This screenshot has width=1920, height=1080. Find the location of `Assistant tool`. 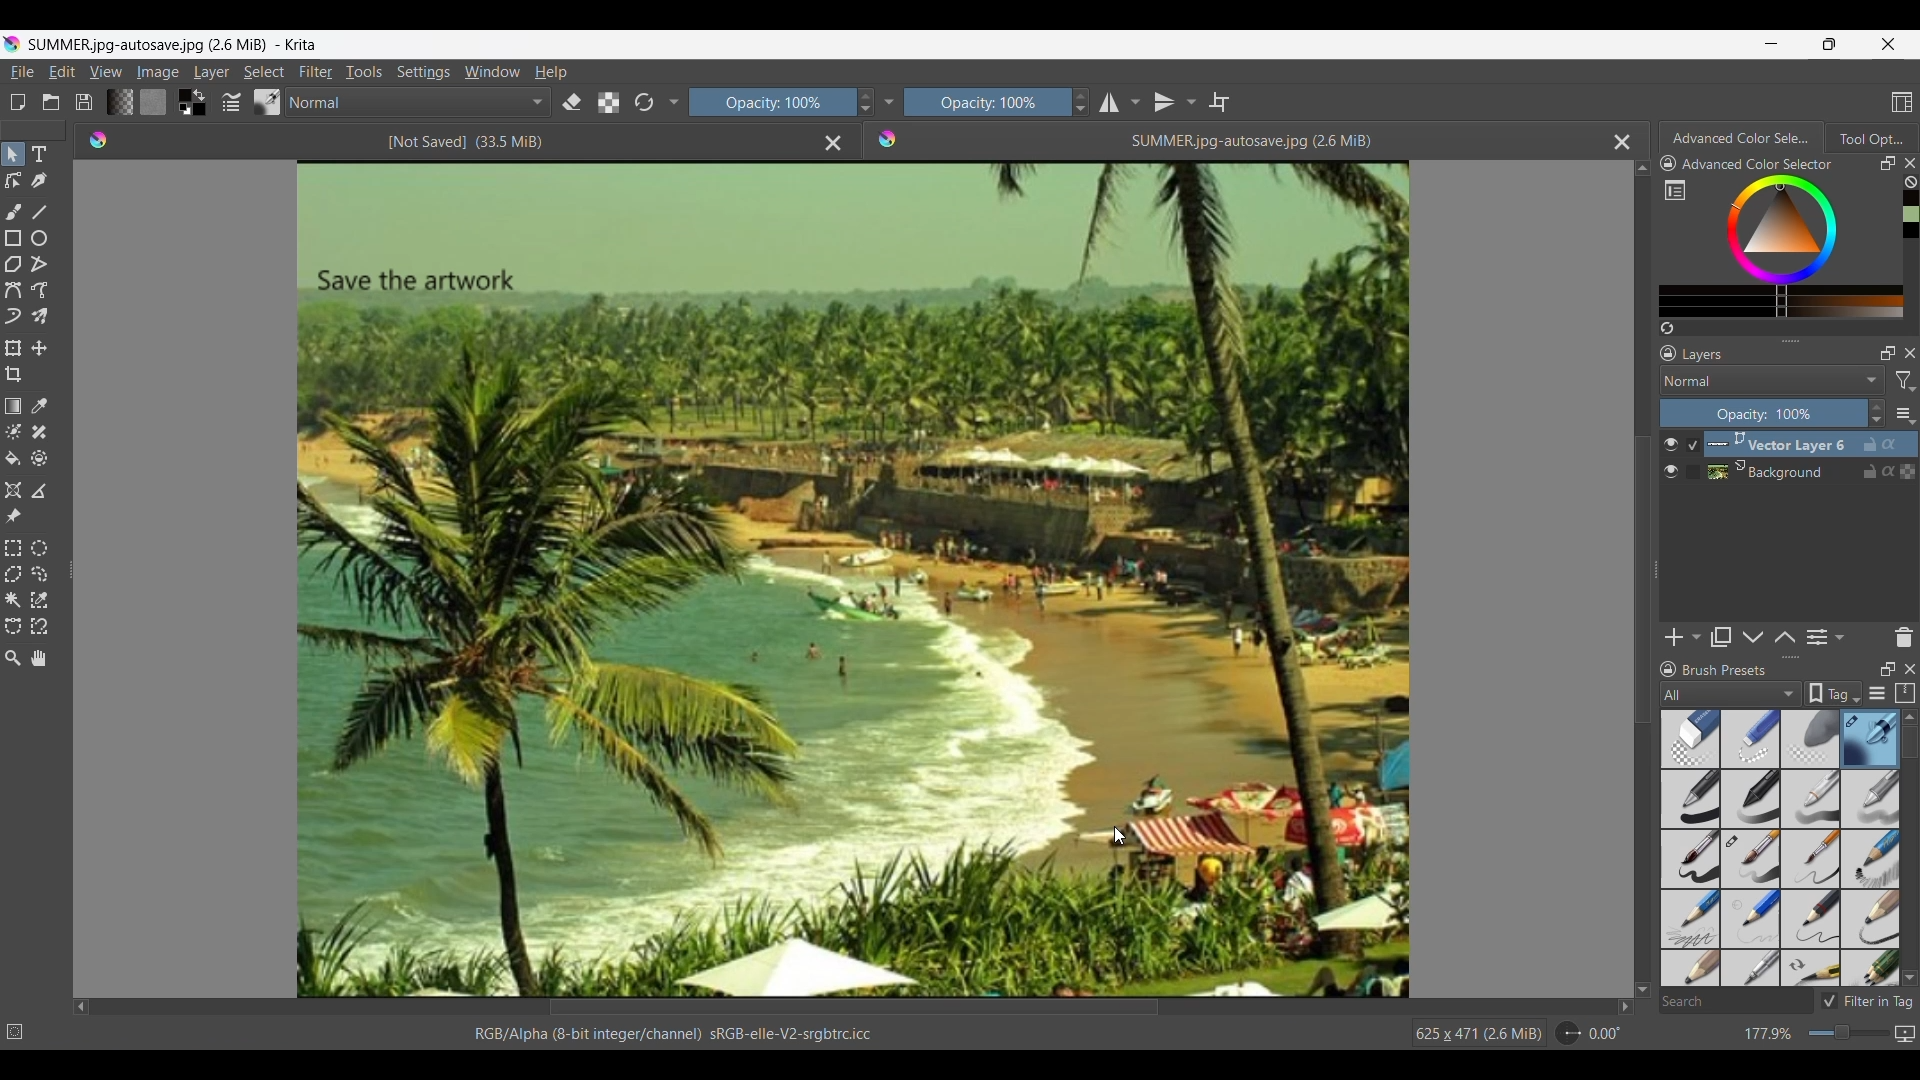

Assistant tool is located at coordinates (14, 491).